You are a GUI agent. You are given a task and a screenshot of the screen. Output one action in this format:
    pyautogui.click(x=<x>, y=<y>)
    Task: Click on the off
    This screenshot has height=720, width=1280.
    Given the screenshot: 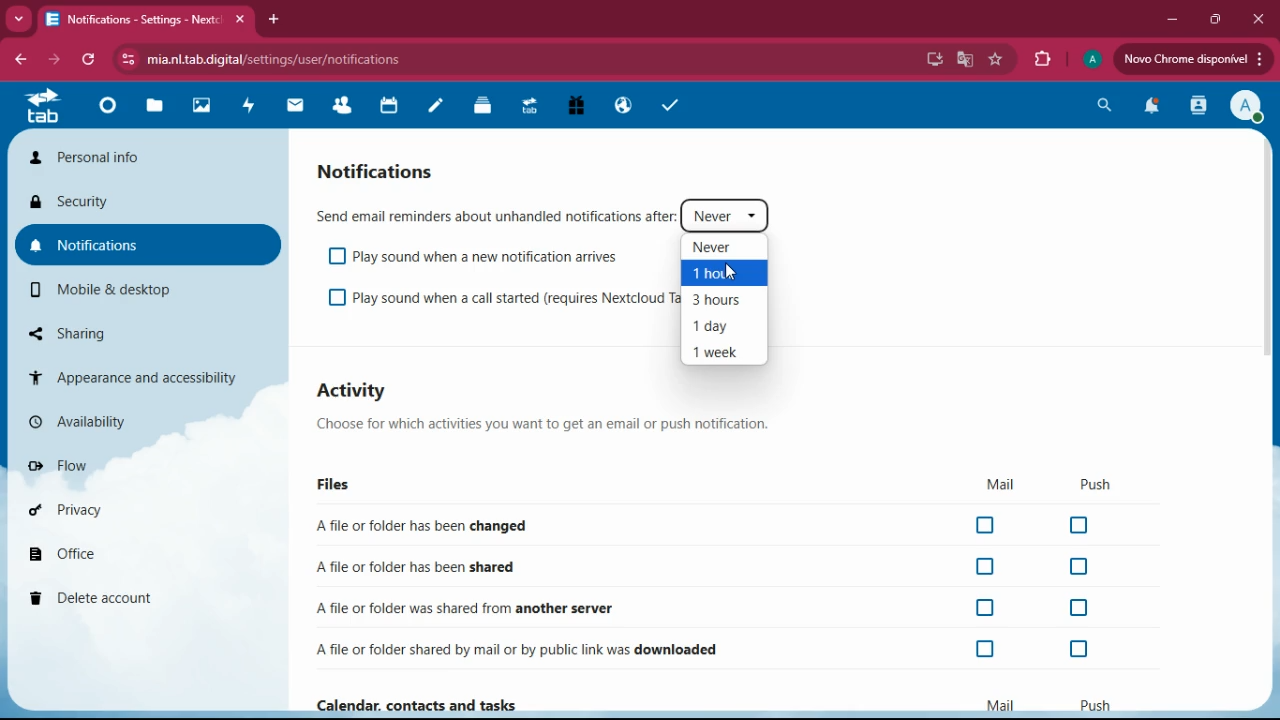 What is the action you would take?
    pyautogui.click(x=986, y=526)
    